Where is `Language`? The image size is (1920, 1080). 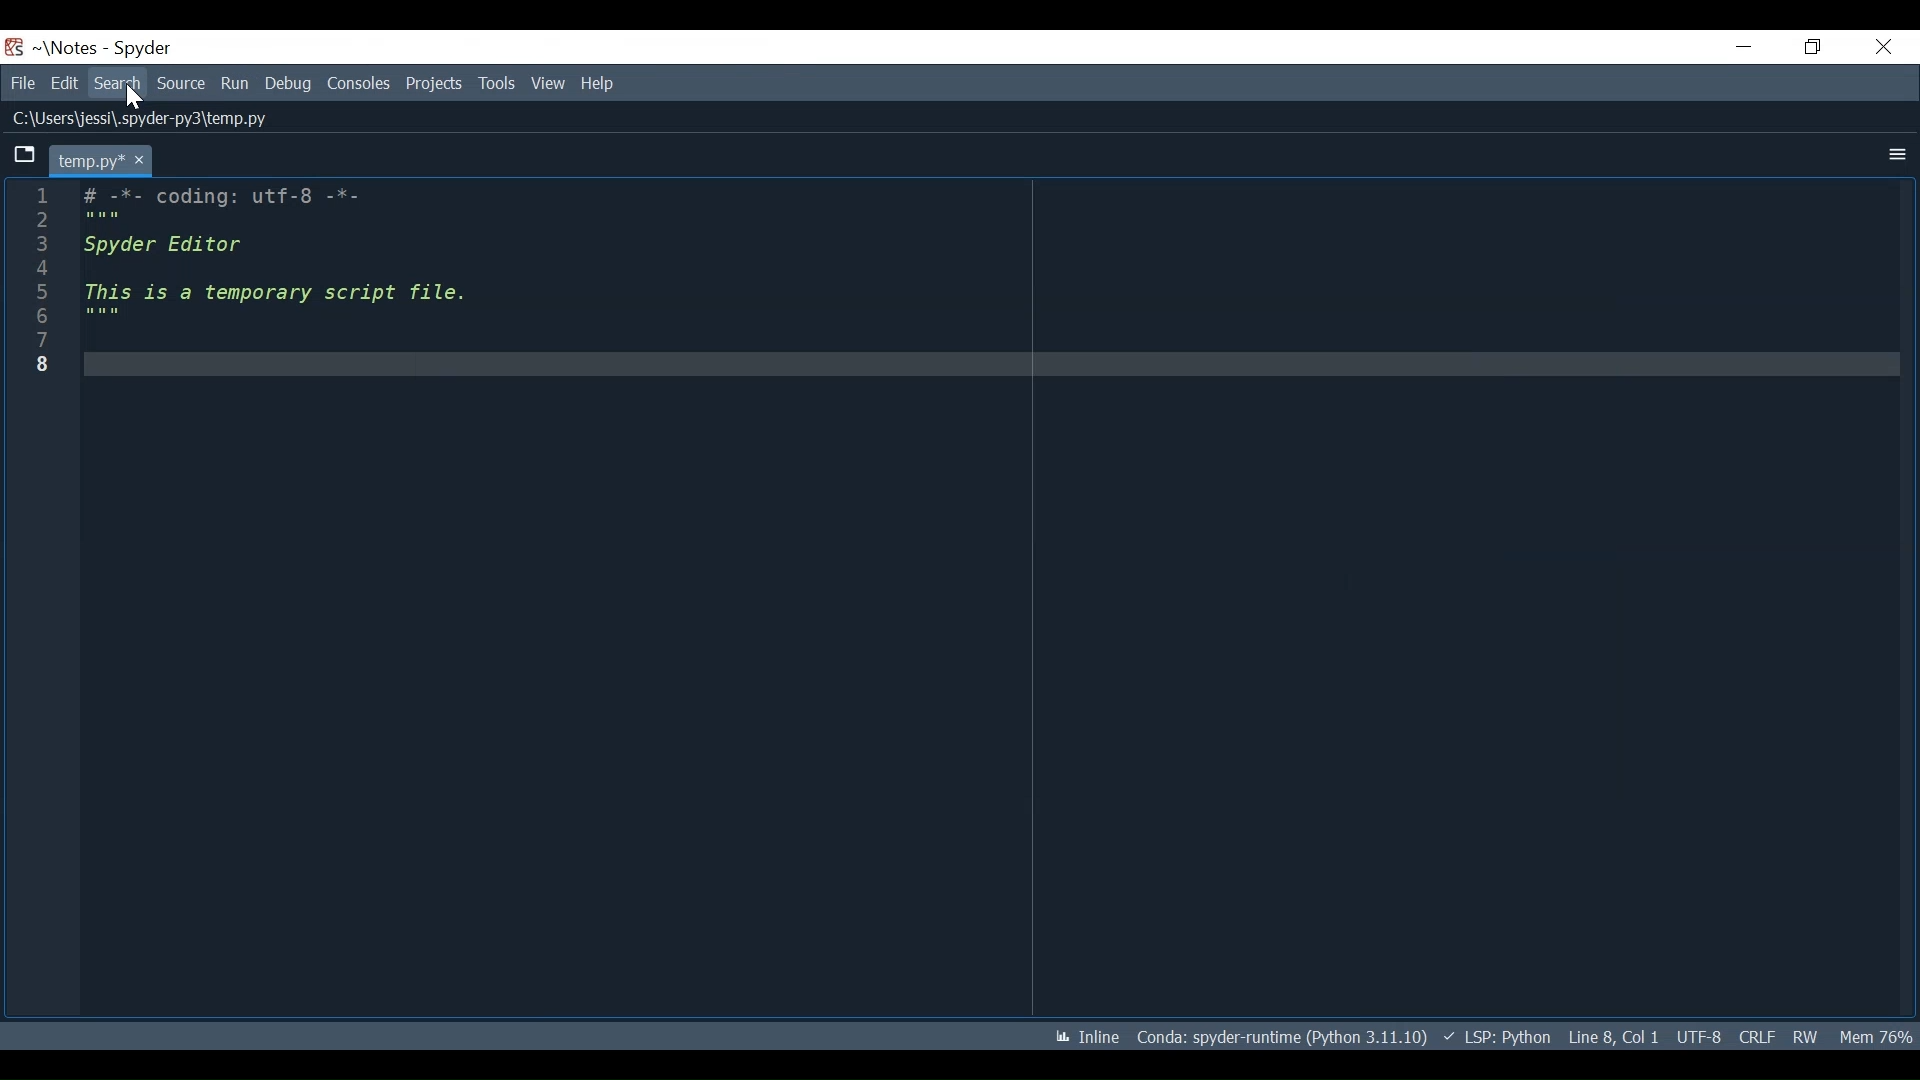 Language is located at coordinates (1506, 1038).